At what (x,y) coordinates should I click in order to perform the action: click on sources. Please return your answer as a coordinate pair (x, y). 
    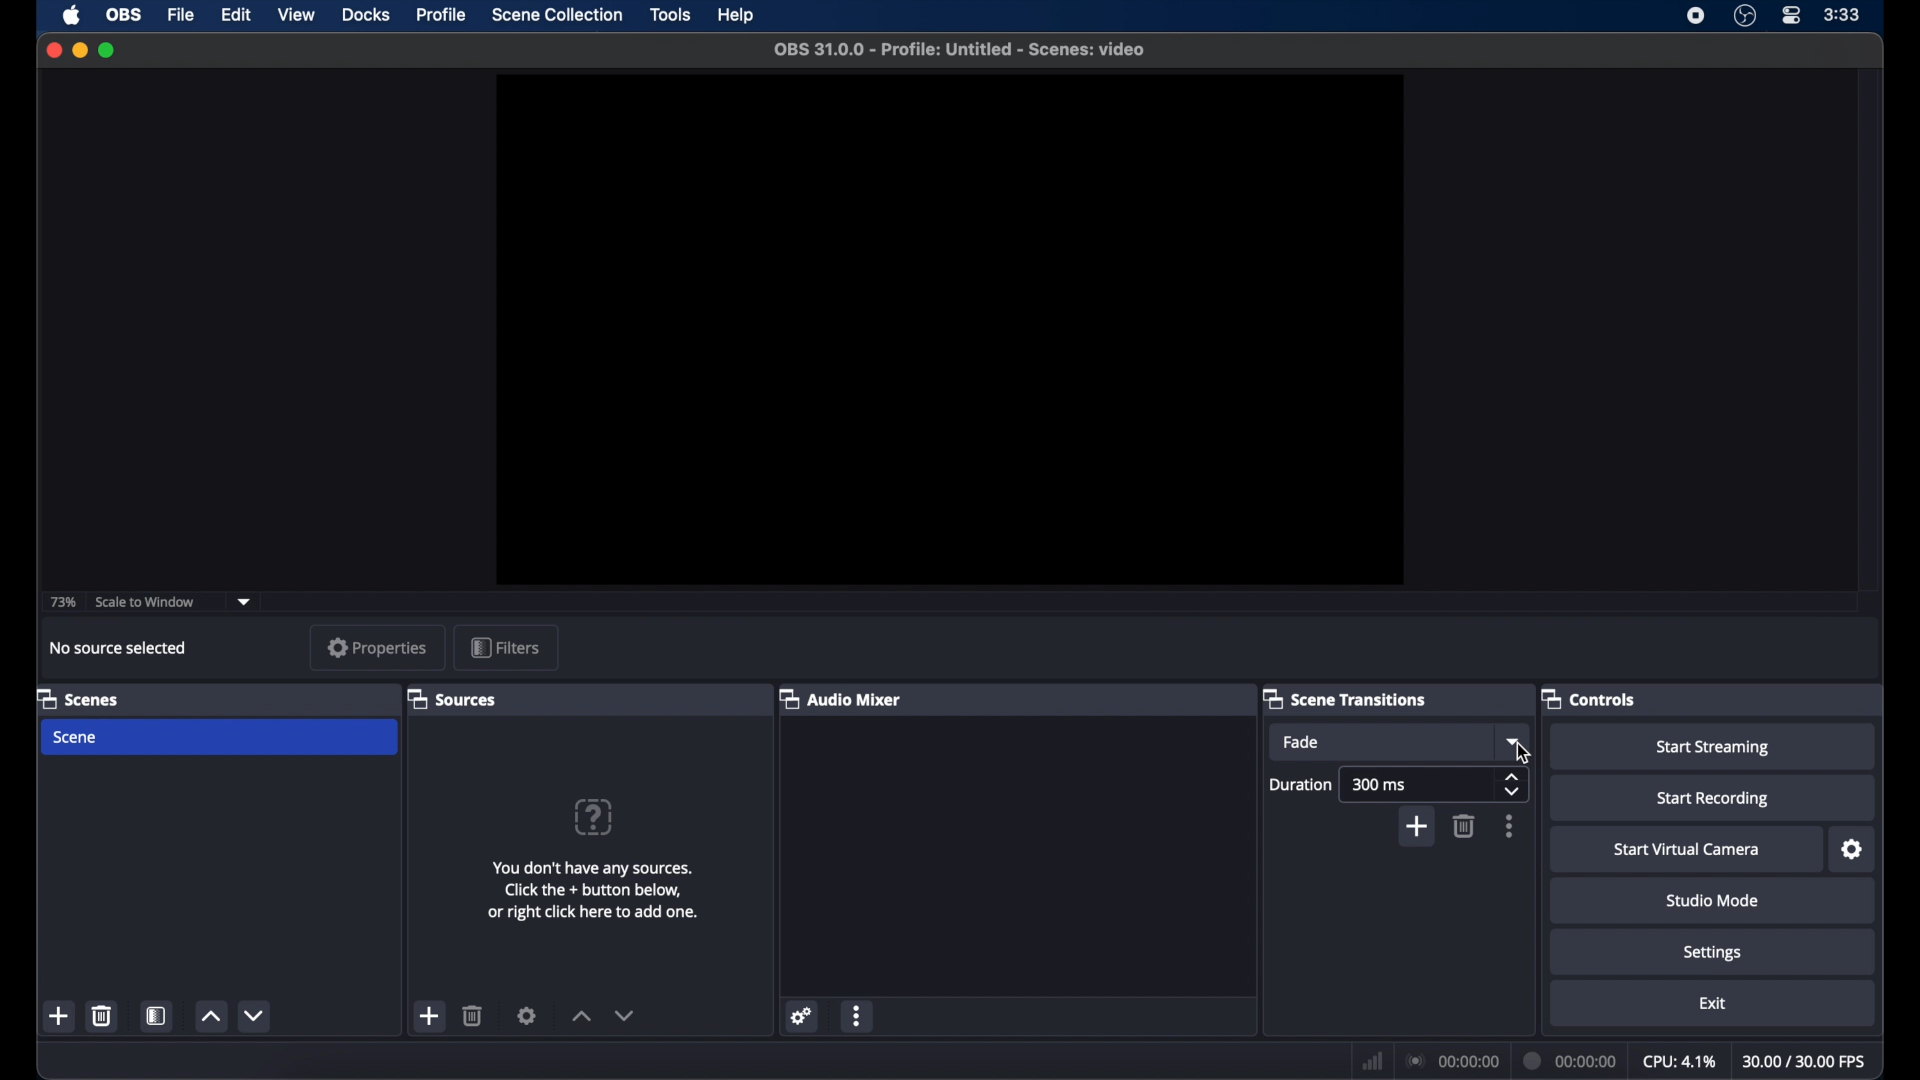
    Looking at the image, I should click on (452, 701).